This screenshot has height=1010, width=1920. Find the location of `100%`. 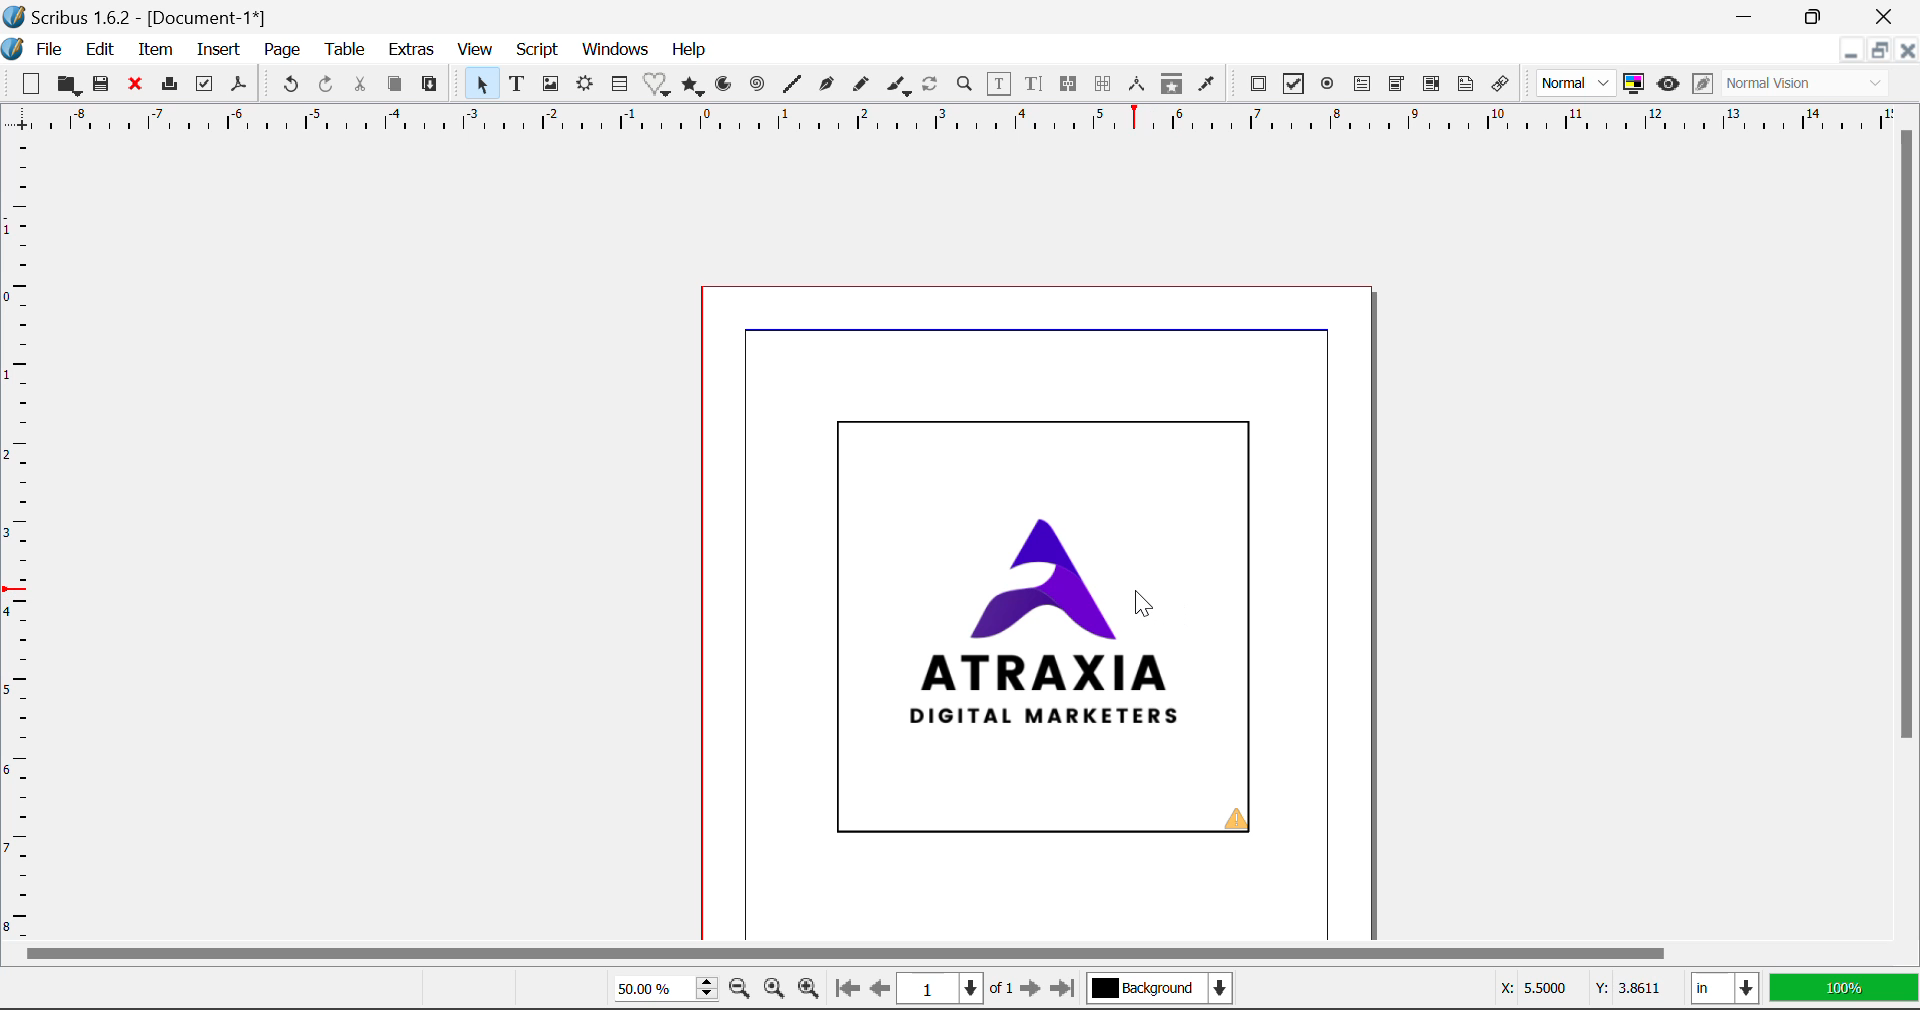

100% is located at coordinates (1846, 989).